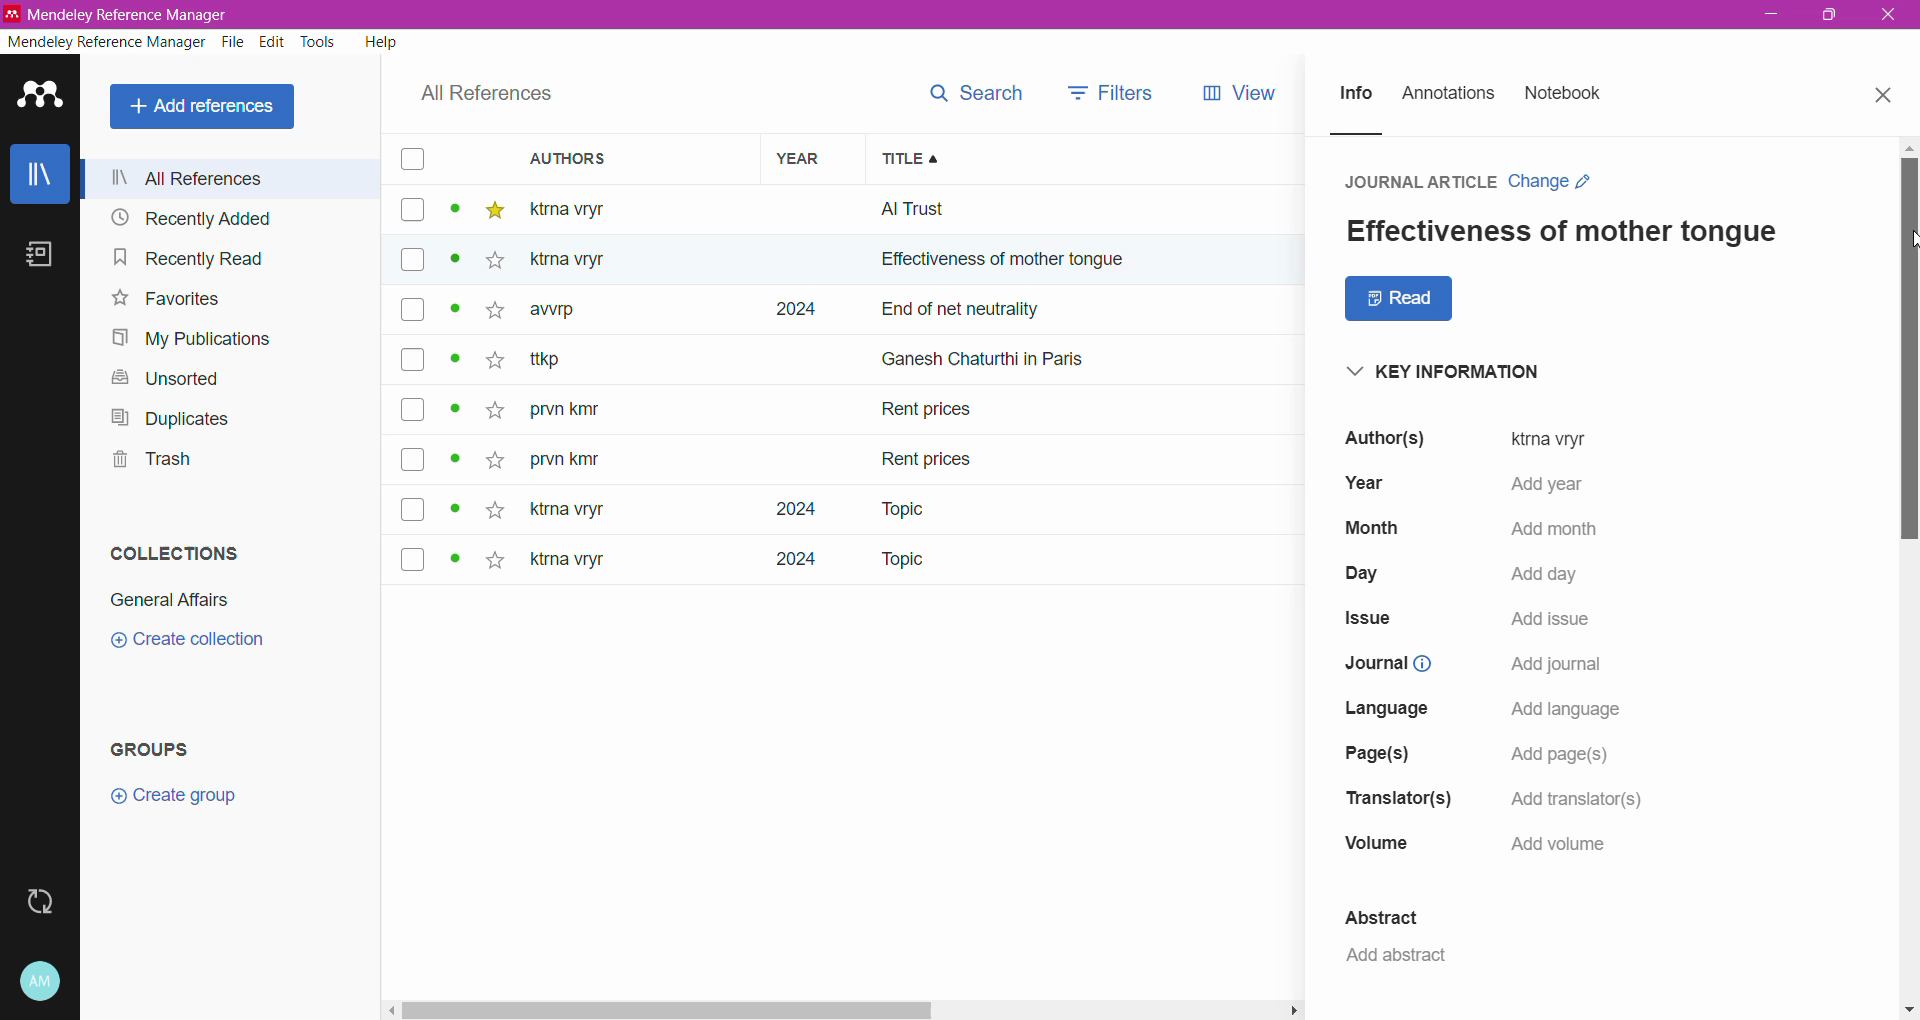 The width and height of the screenshot is (1920, 1020). I want to click on views , so click(1253, 93).